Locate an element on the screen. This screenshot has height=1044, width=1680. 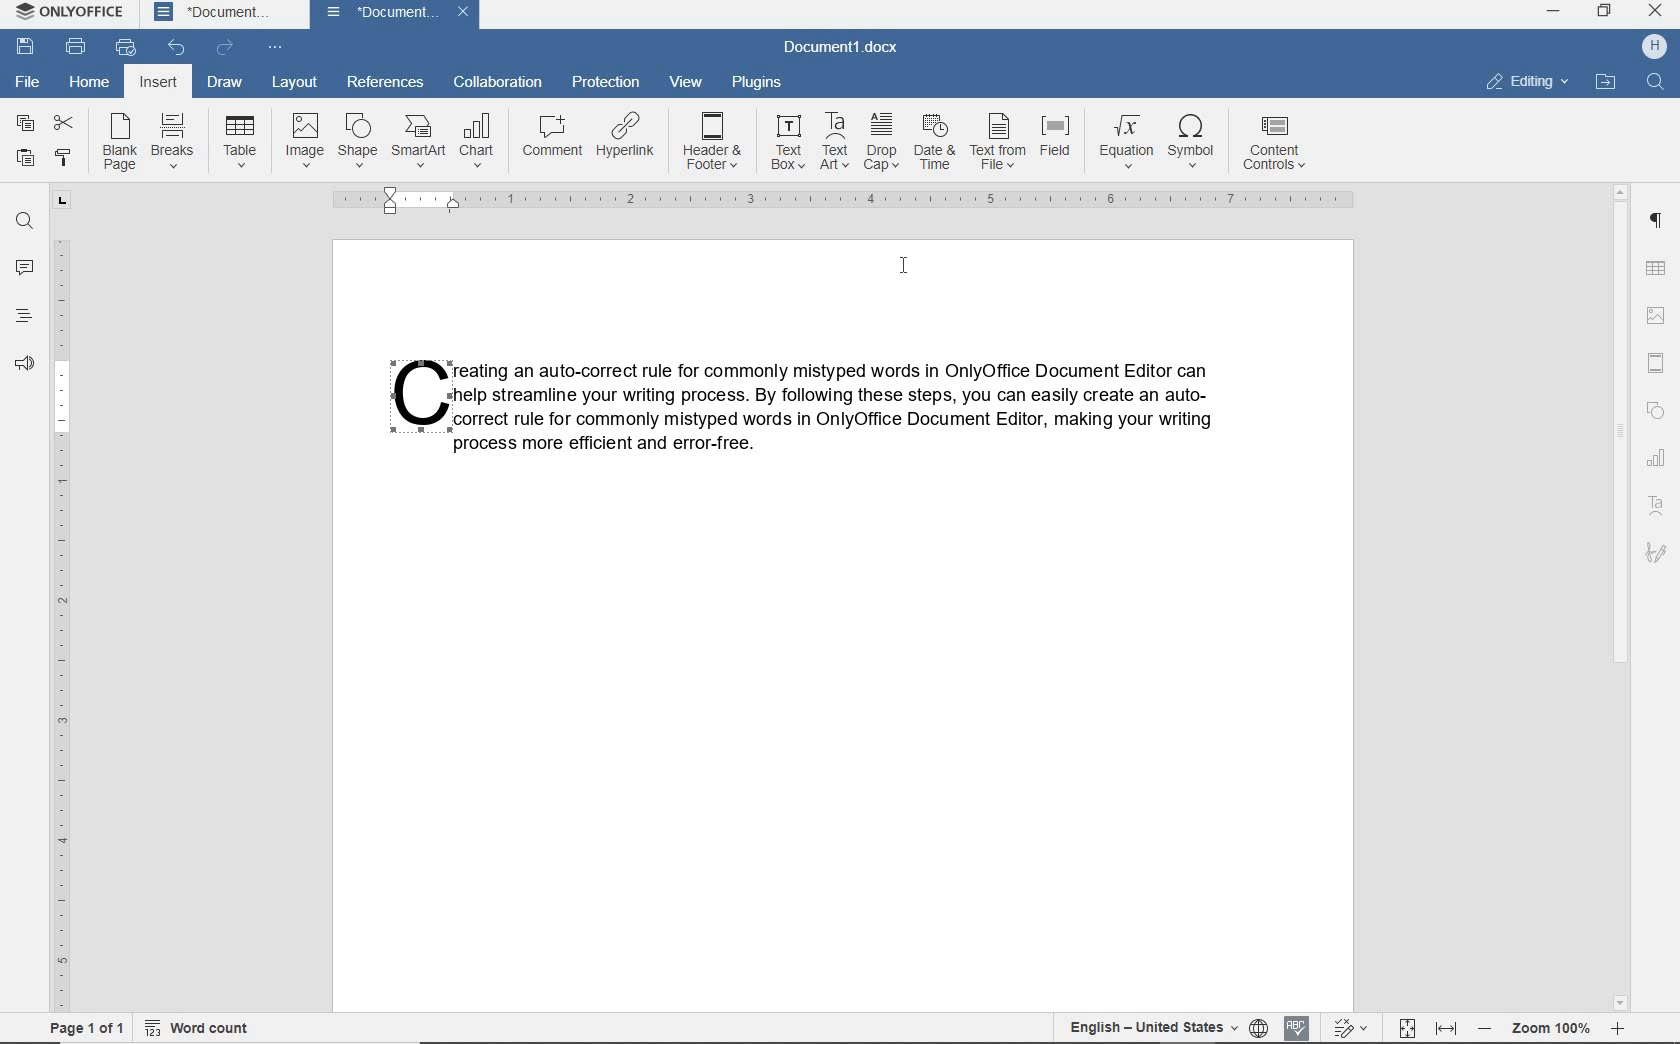
paragraph settings is located at coordinates (1658, 221).